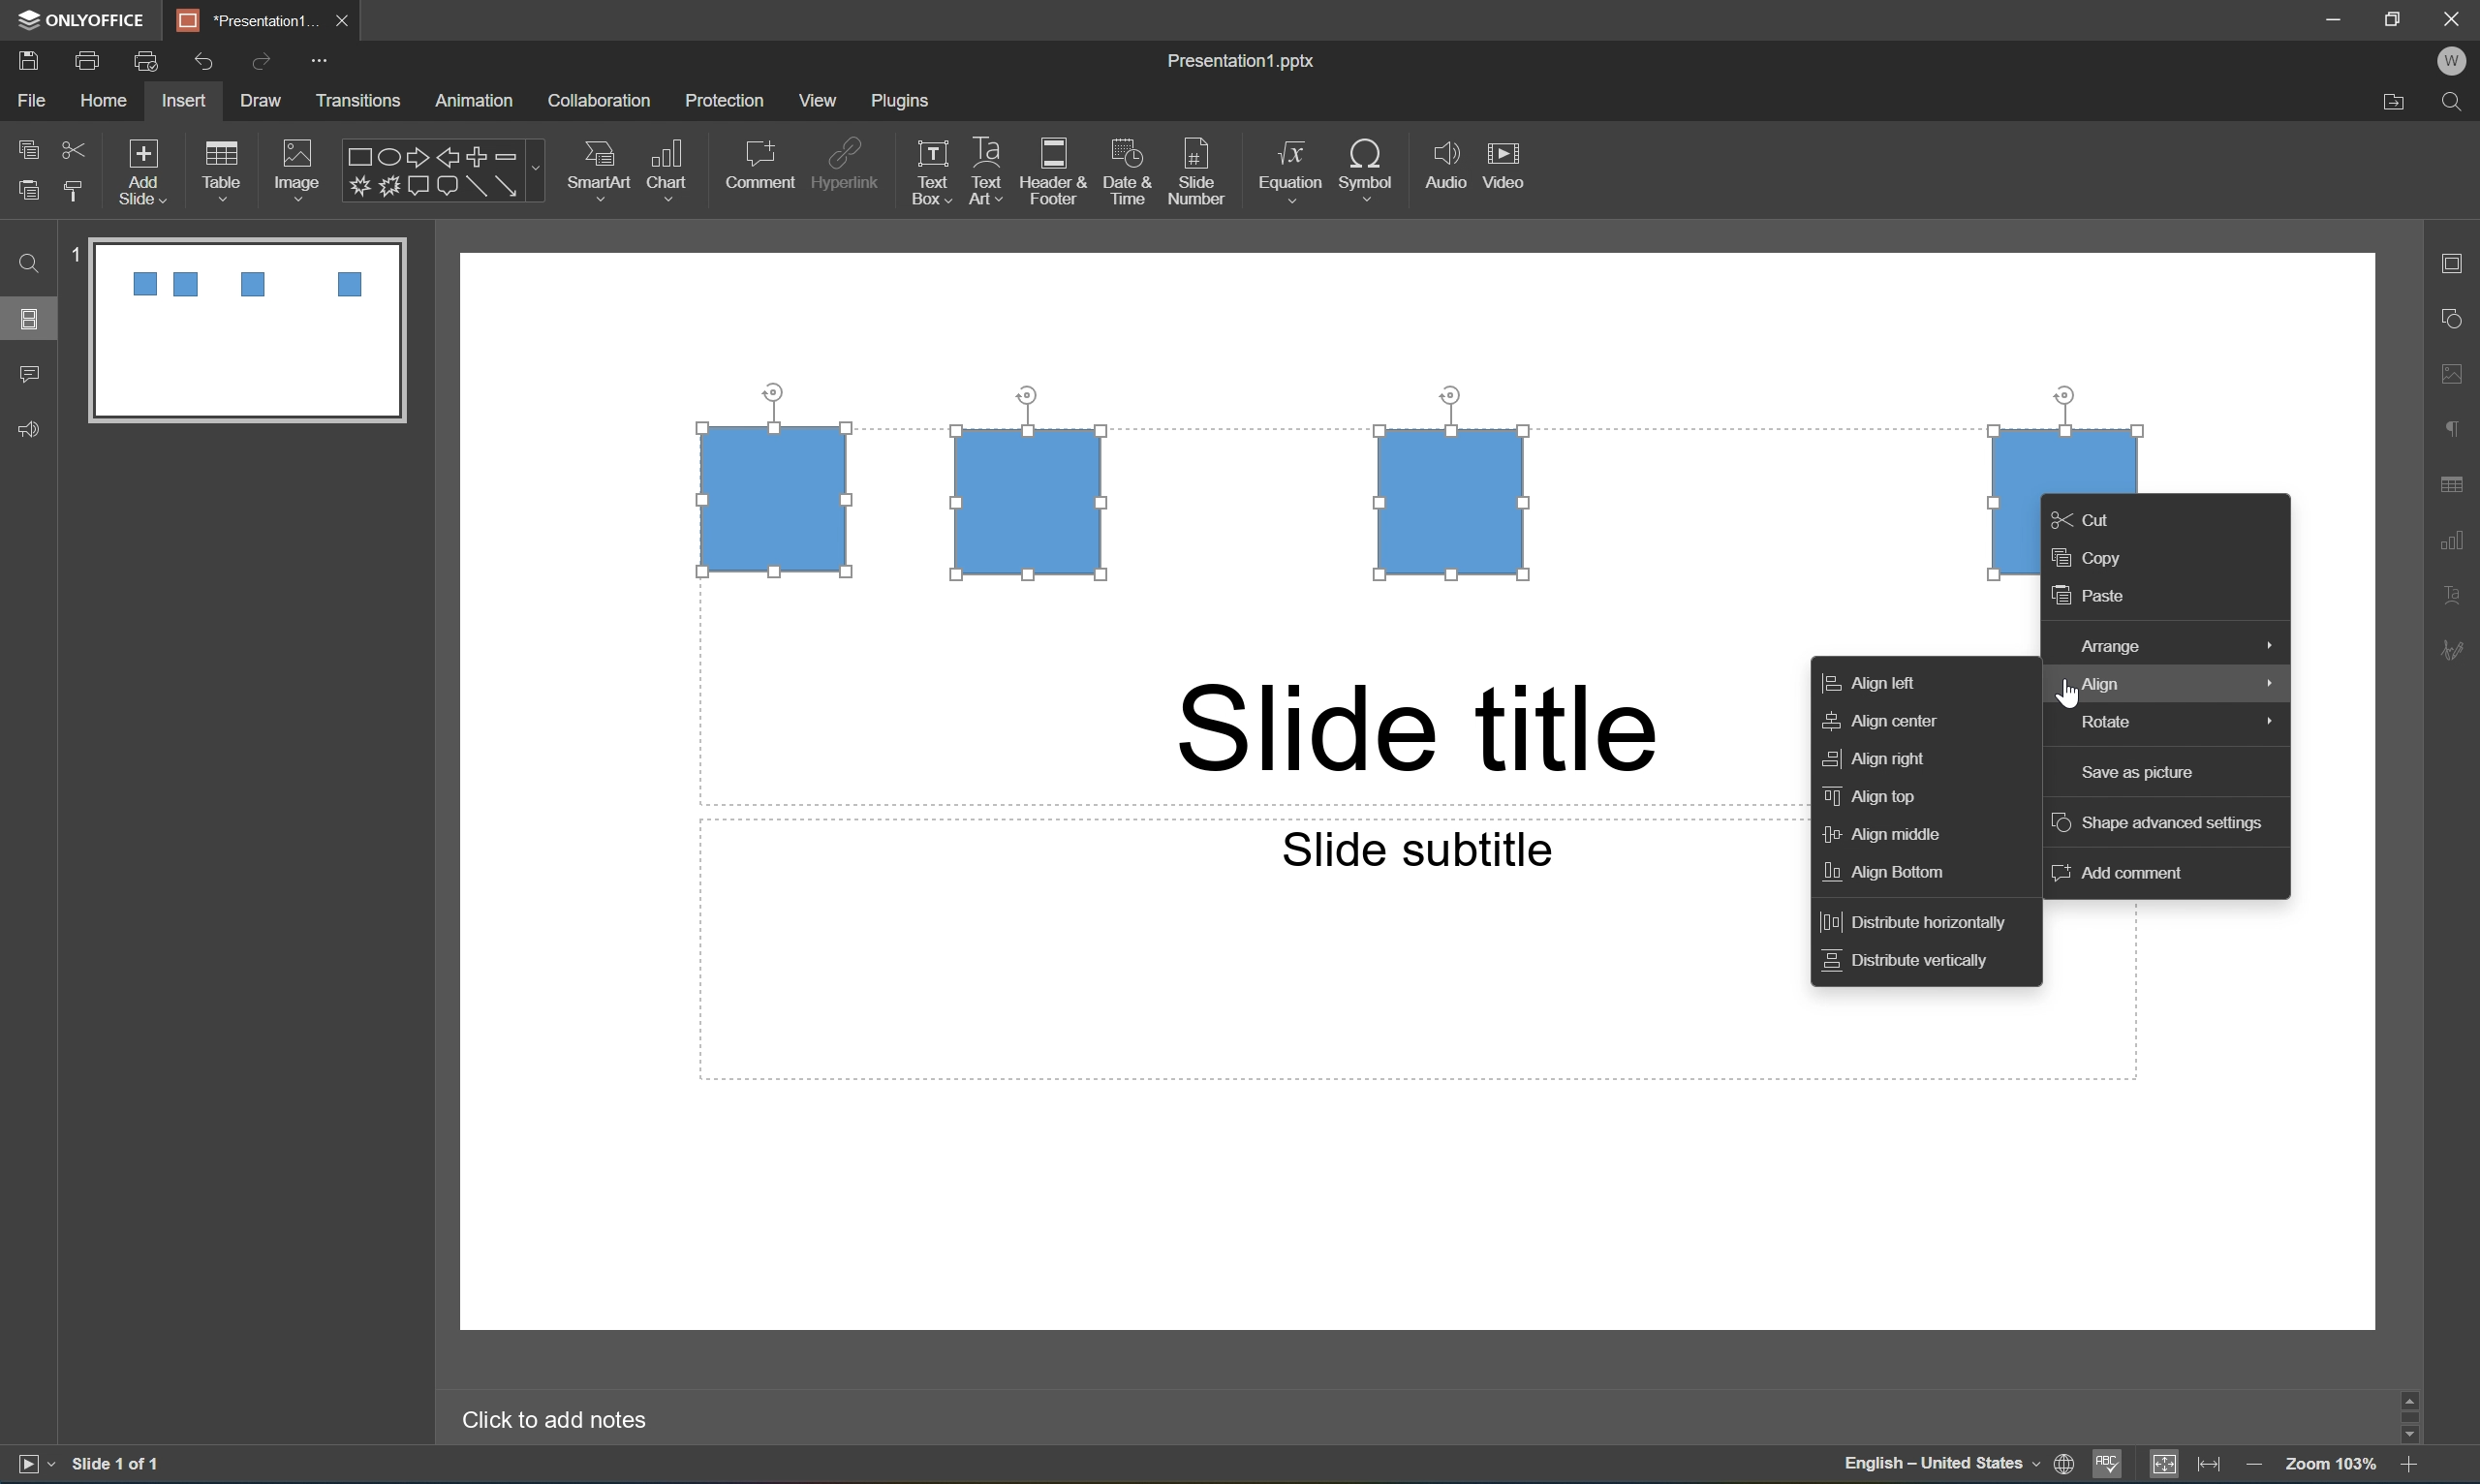 Image resolution: width=2480 pixels, height=1484 pixels. What do you see at coordinates (2166, 1466) in the screenshot?
I see `fit too slide` at bounding box center [2166, 1466].